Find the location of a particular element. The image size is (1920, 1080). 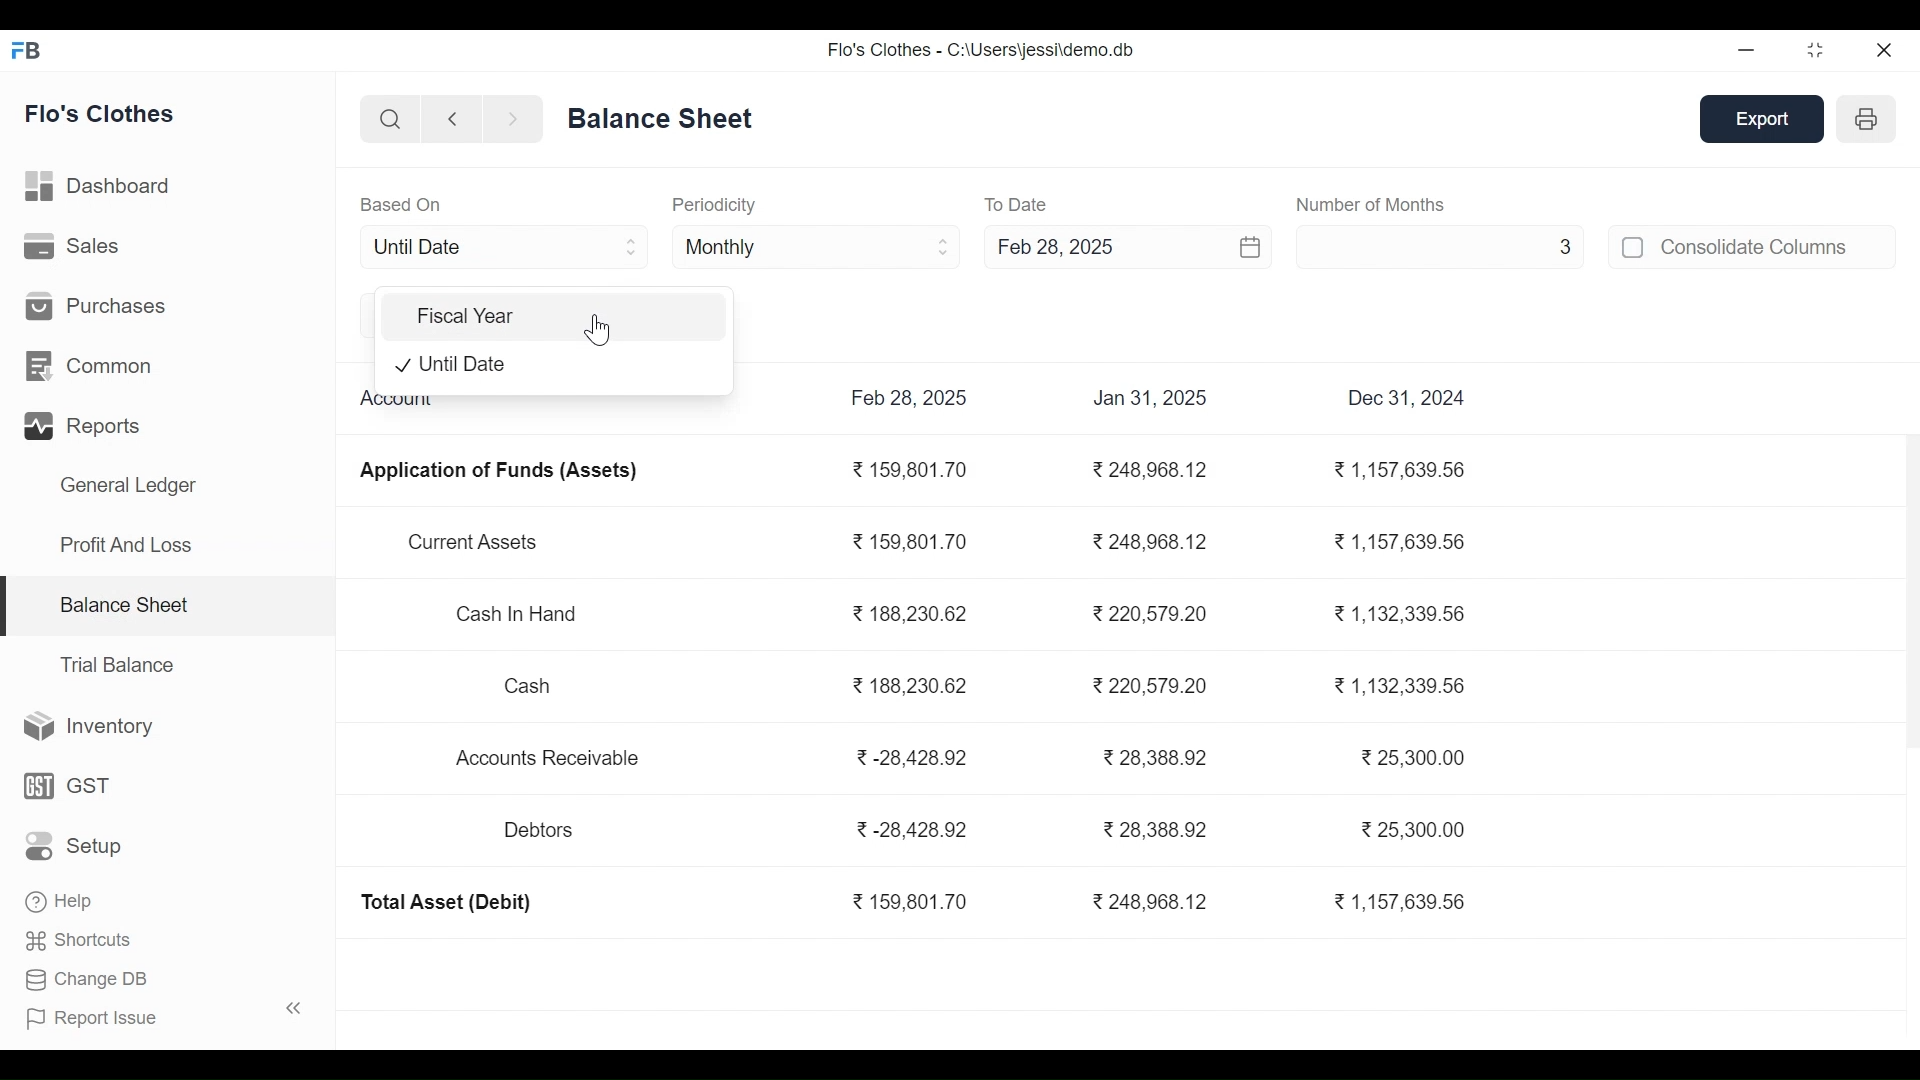

Dec 31, 2024 is located at coordinates (1408, 397).